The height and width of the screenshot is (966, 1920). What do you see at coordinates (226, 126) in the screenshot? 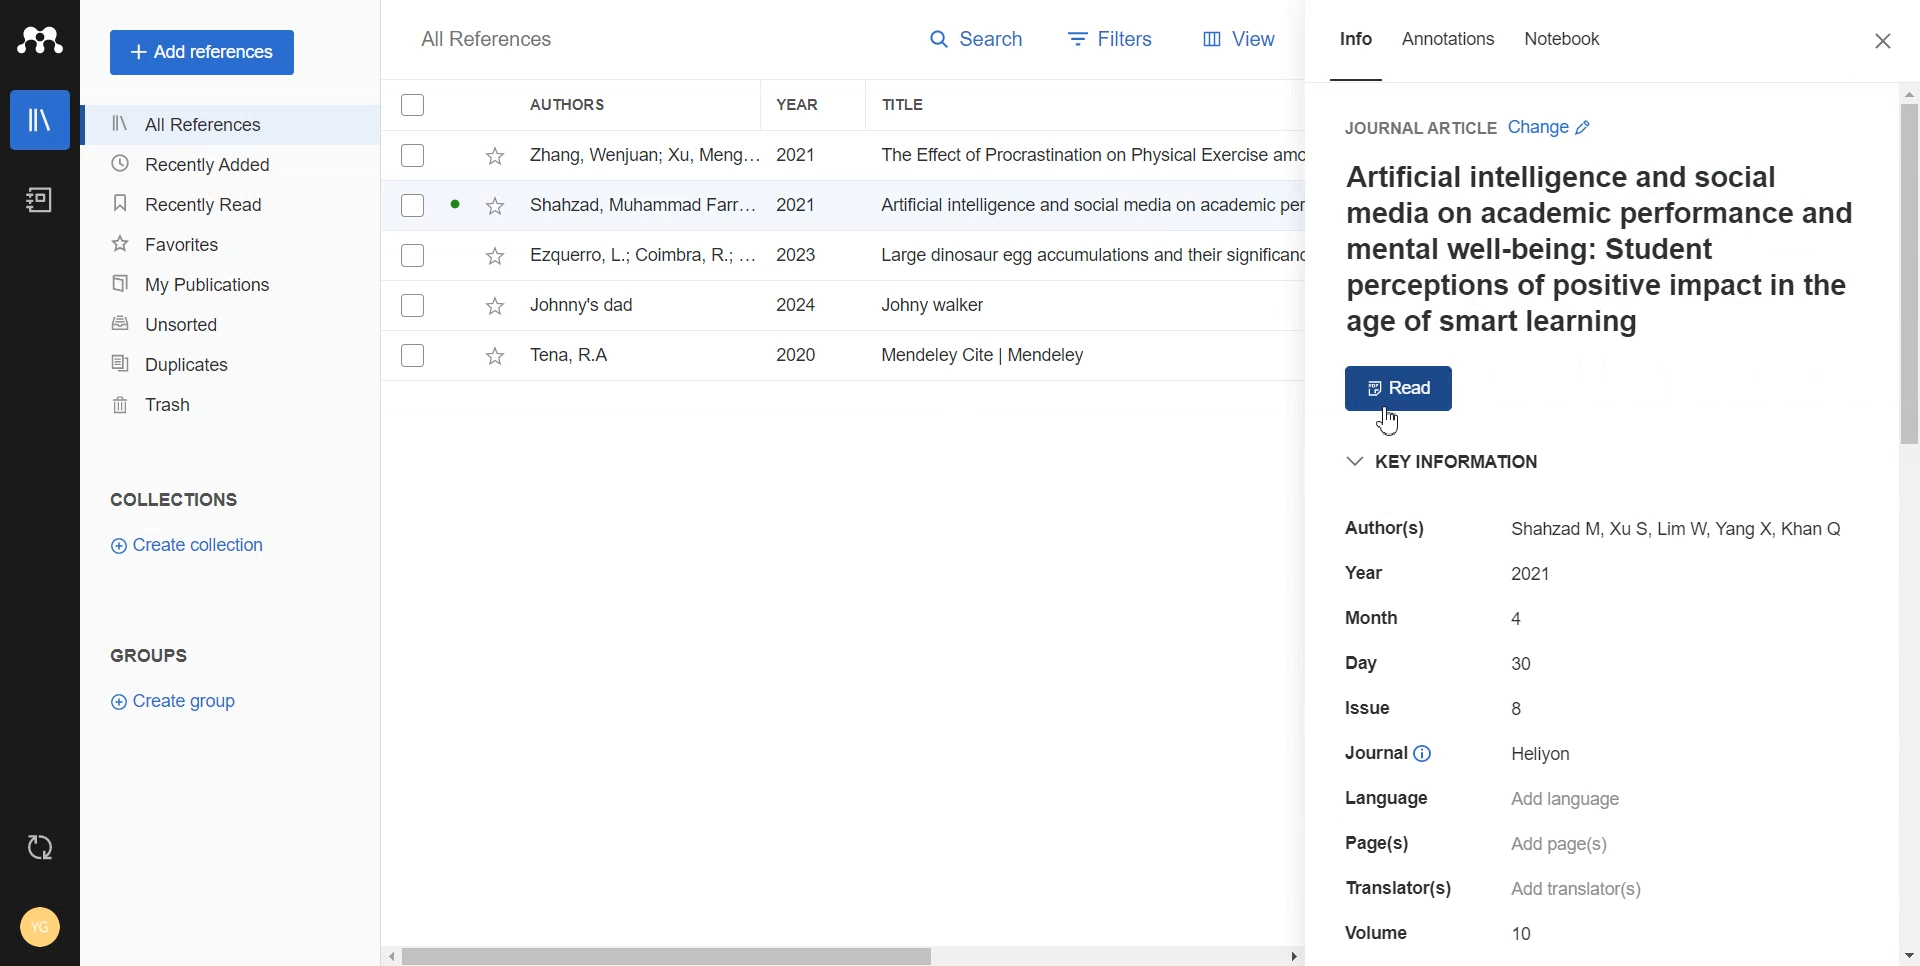
I see `All References` at bounding box center [226, 126].